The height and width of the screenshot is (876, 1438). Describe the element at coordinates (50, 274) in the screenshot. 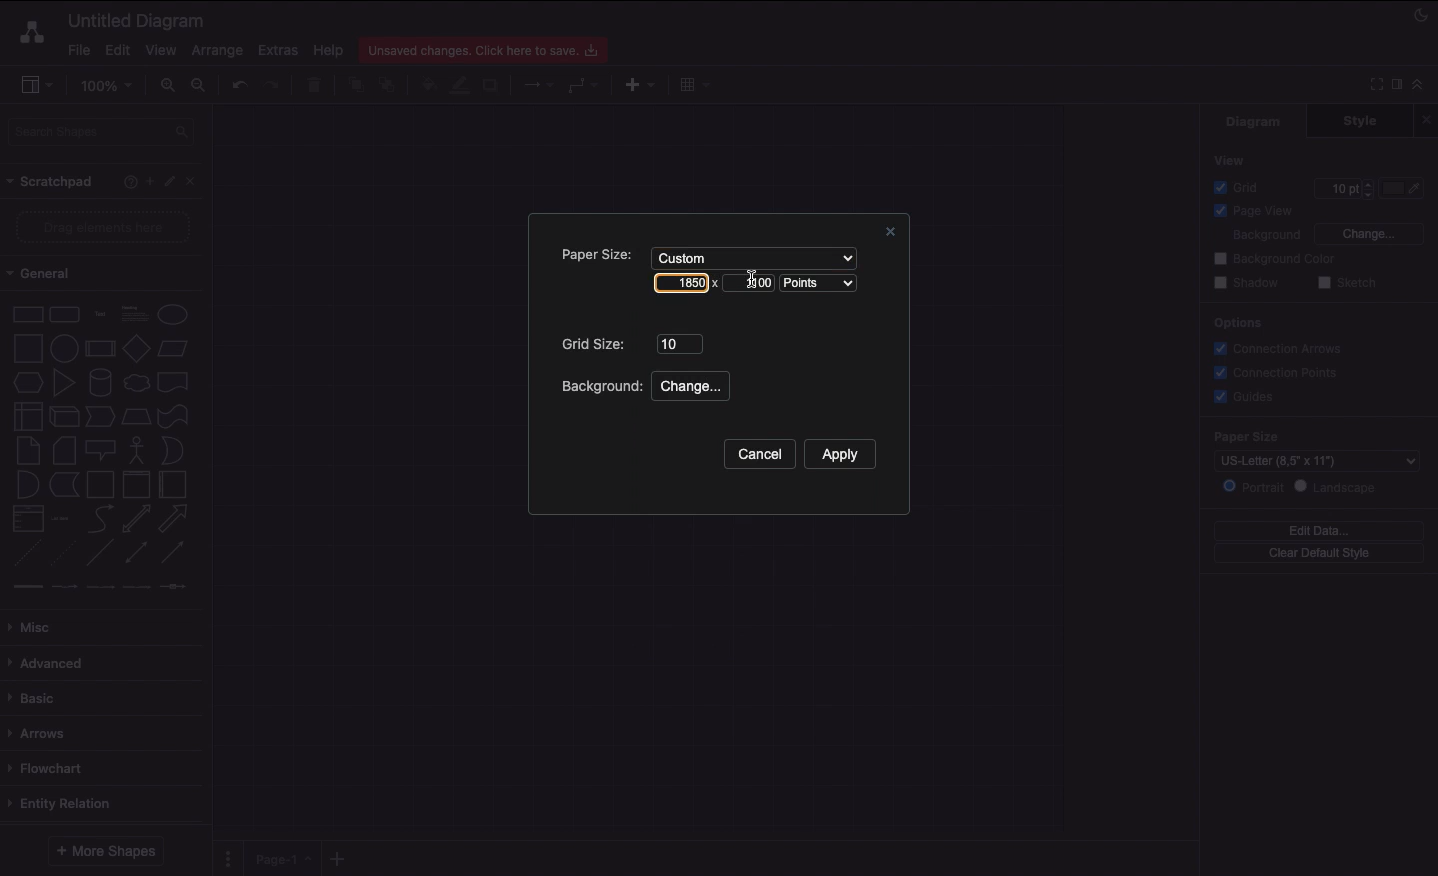

I see `General ` at that location.